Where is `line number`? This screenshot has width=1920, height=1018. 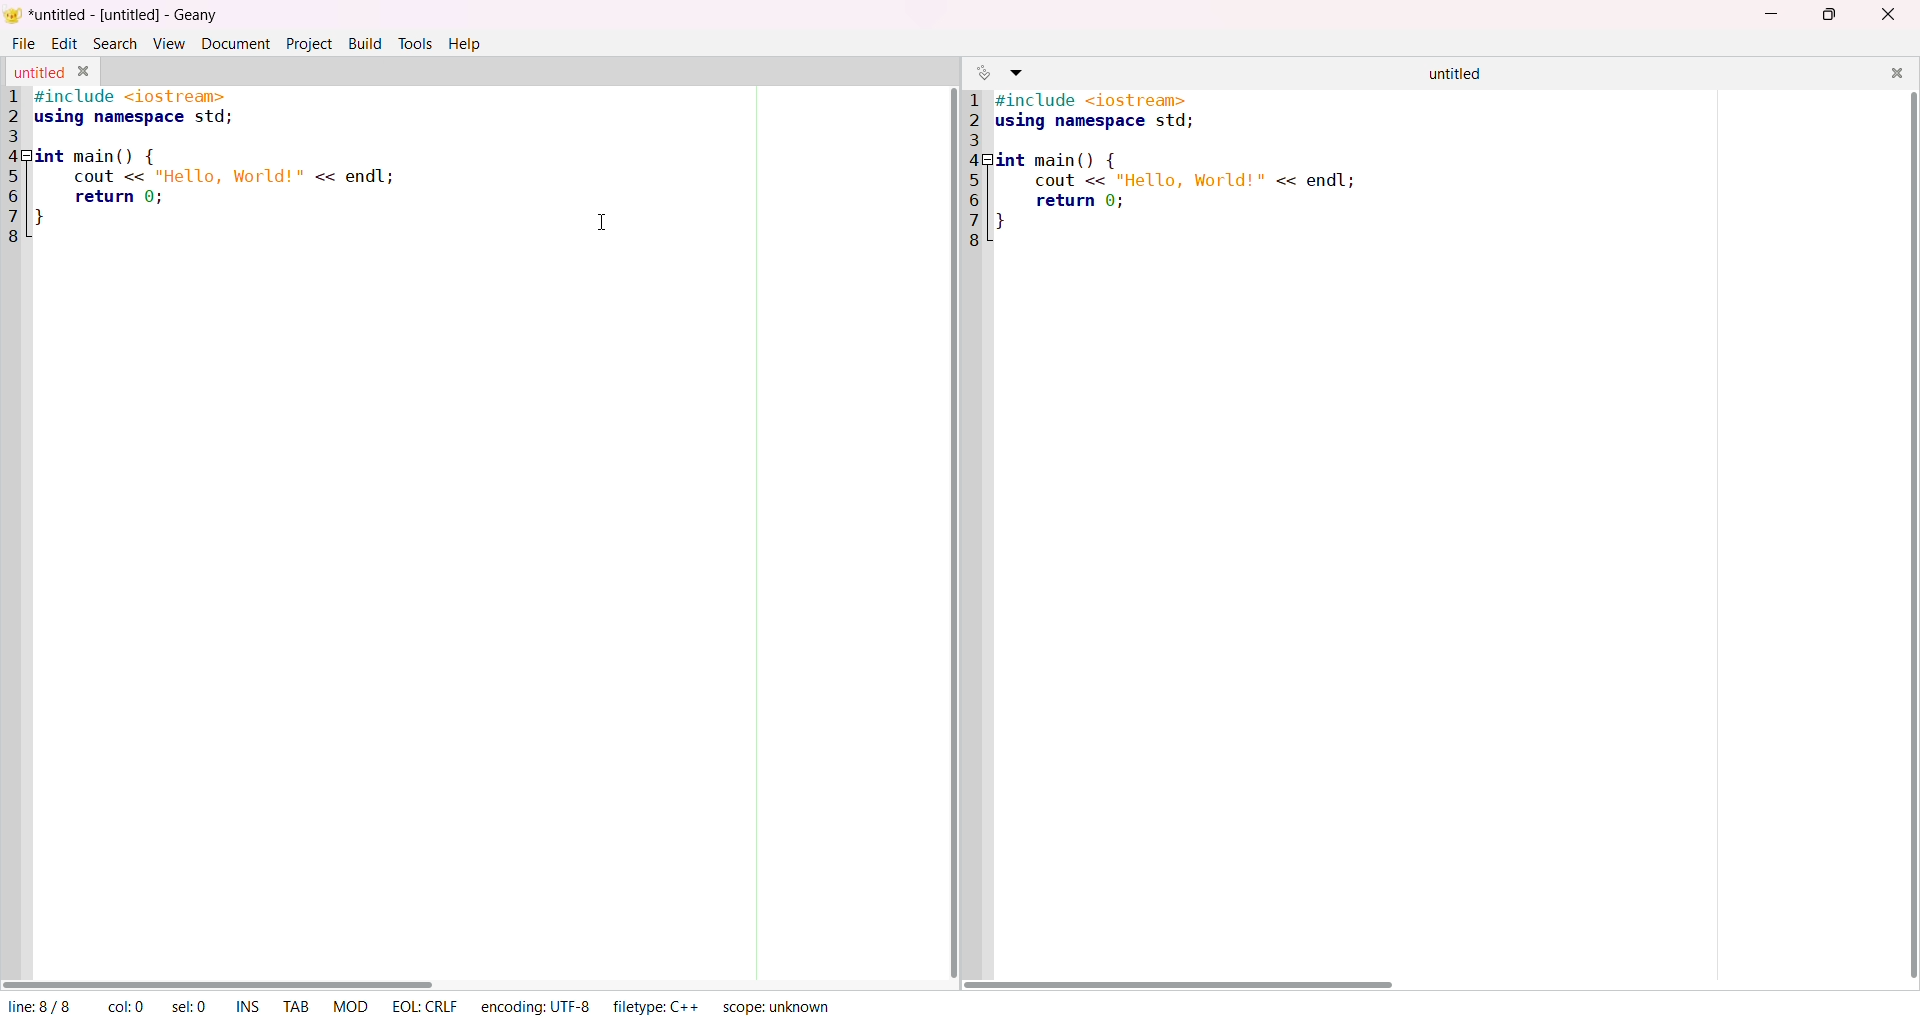 line number is located at coordinates (19, 169).